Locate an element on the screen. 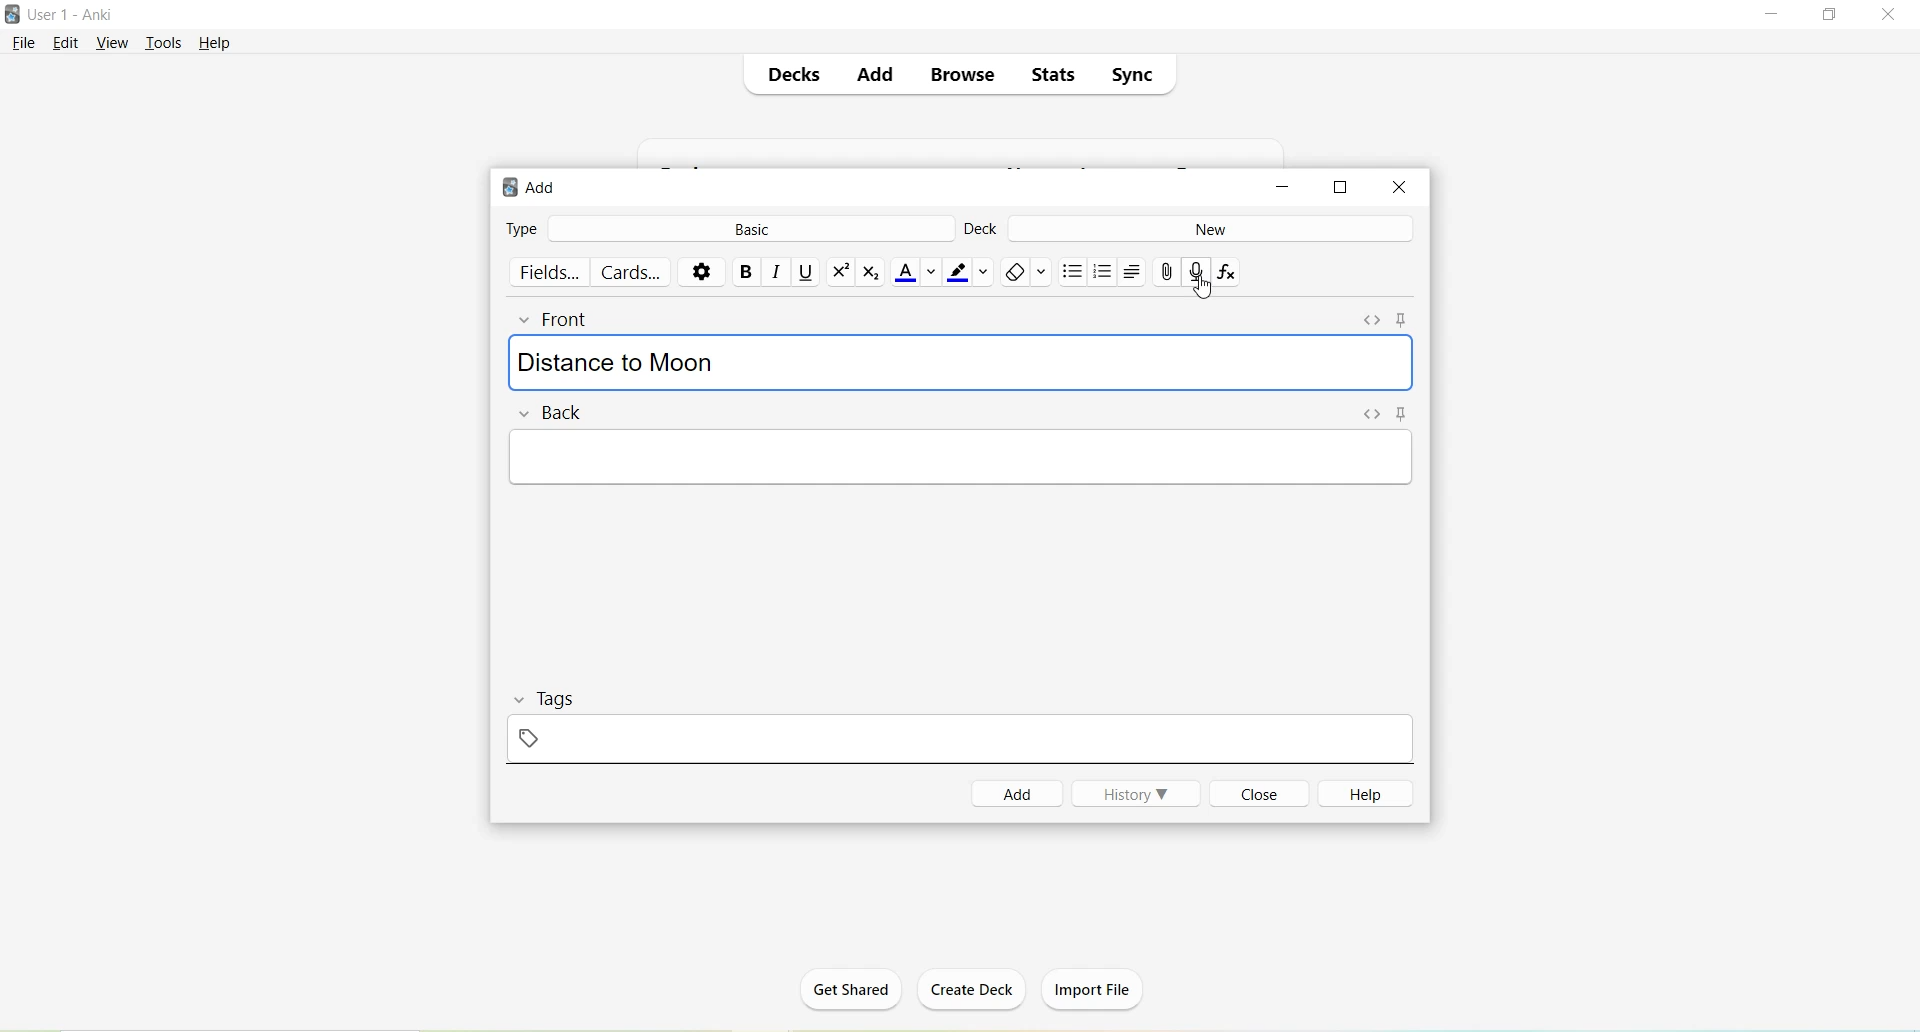 Image resolution: width=1920 pixels, height=1032 pixels. User 1 - Anki is located at coordinates (73, 14).